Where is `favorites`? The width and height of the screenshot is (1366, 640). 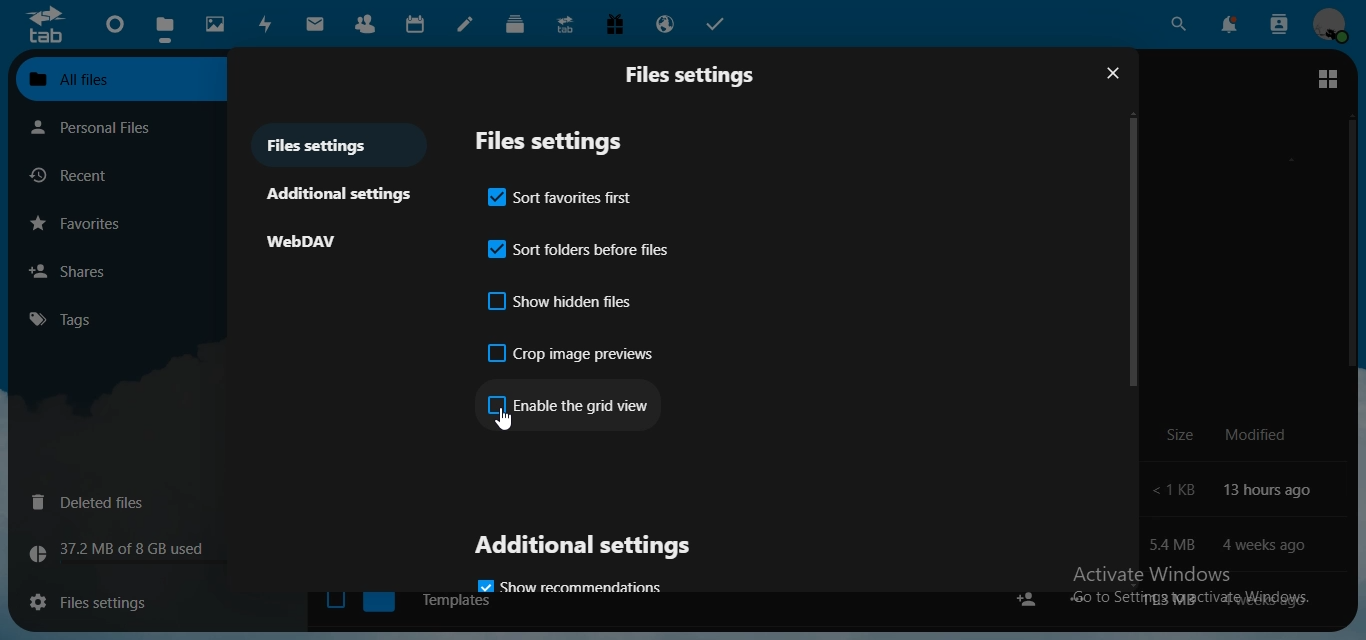 favorites is located at coordinates (128, 223).